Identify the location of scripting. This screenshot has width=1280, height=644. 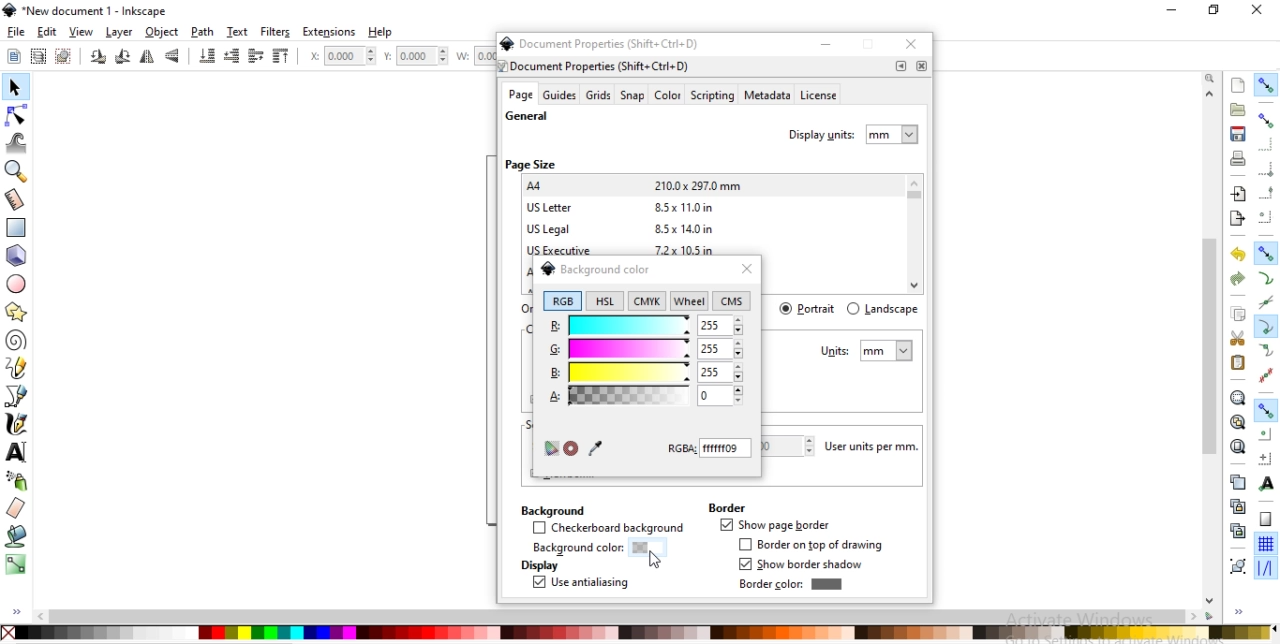
(711, 96).